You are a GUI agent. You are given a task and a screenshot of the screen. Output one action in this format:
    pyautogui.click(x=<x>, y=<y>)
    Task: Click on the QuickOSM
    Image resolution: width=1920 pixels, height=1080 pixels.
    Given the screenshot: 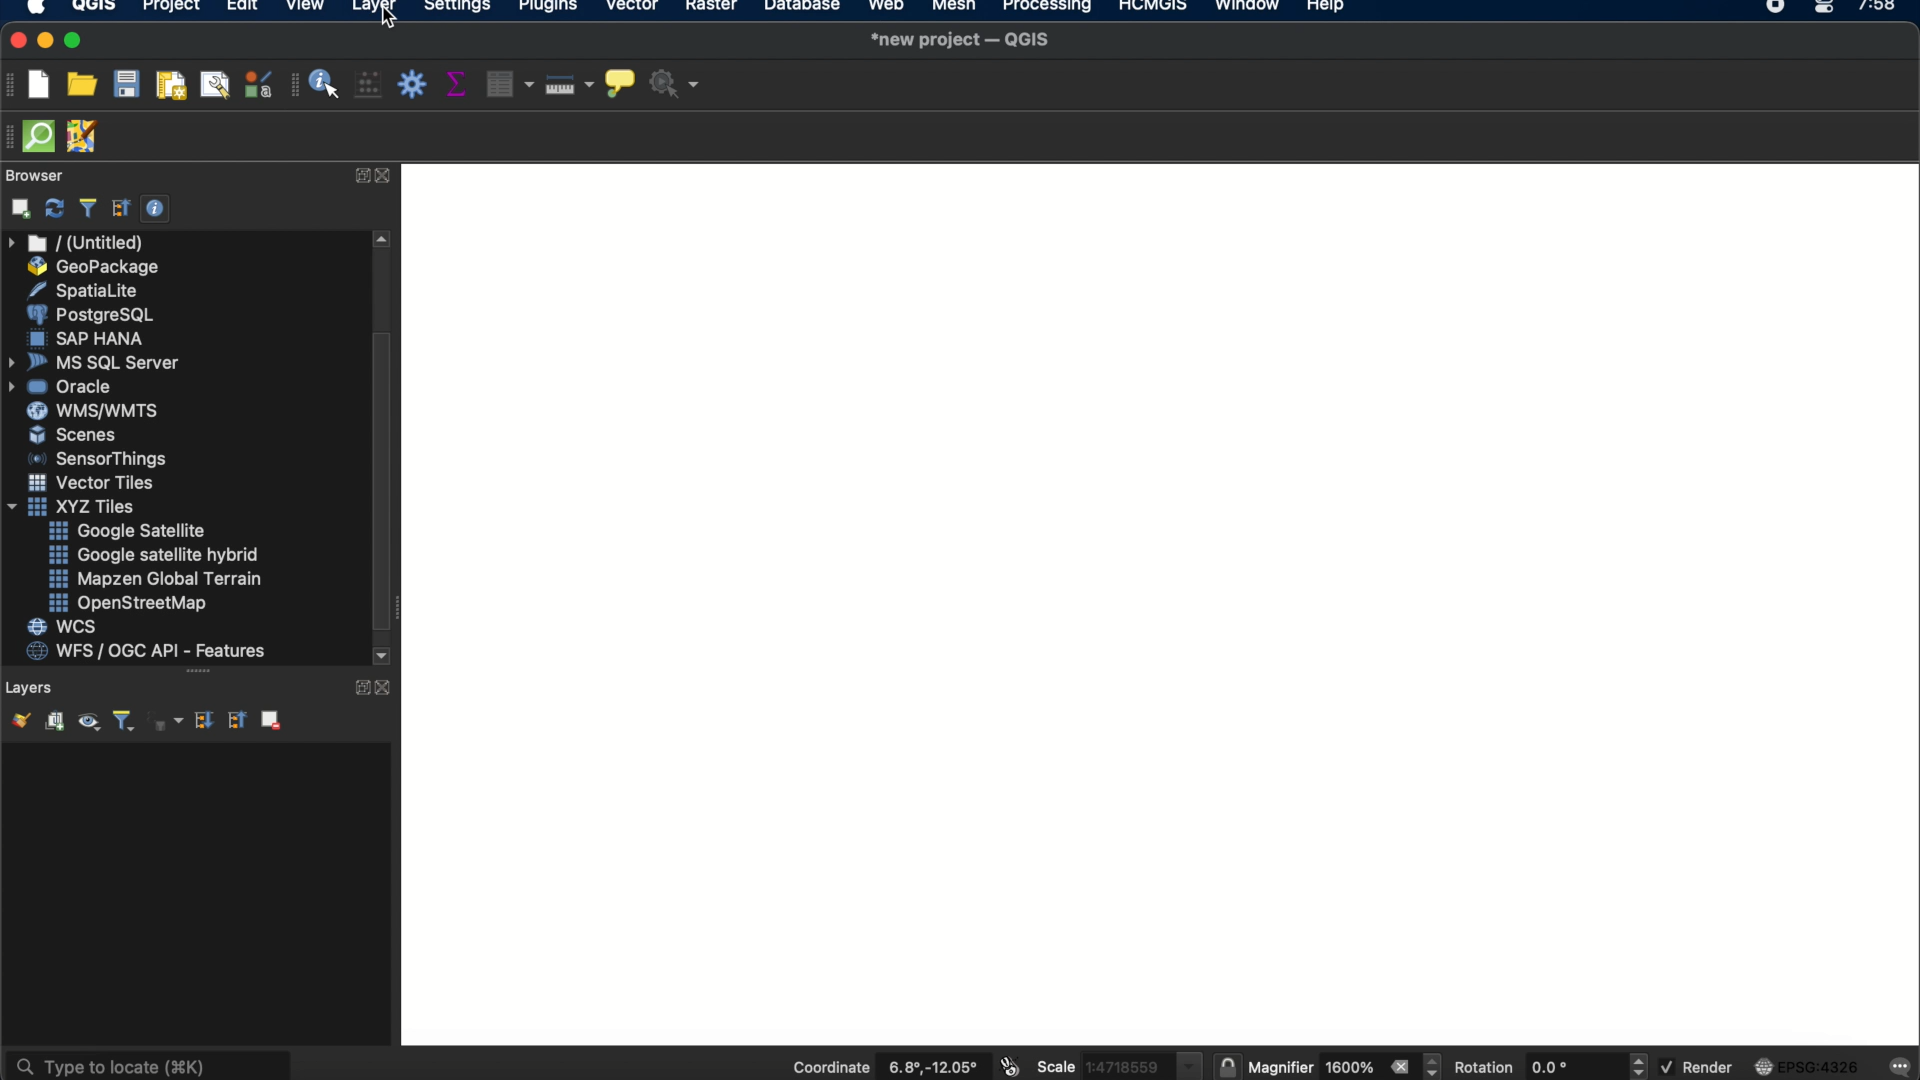 What is the action you would take?
    pyautogui.click(x=43, y=136)
    